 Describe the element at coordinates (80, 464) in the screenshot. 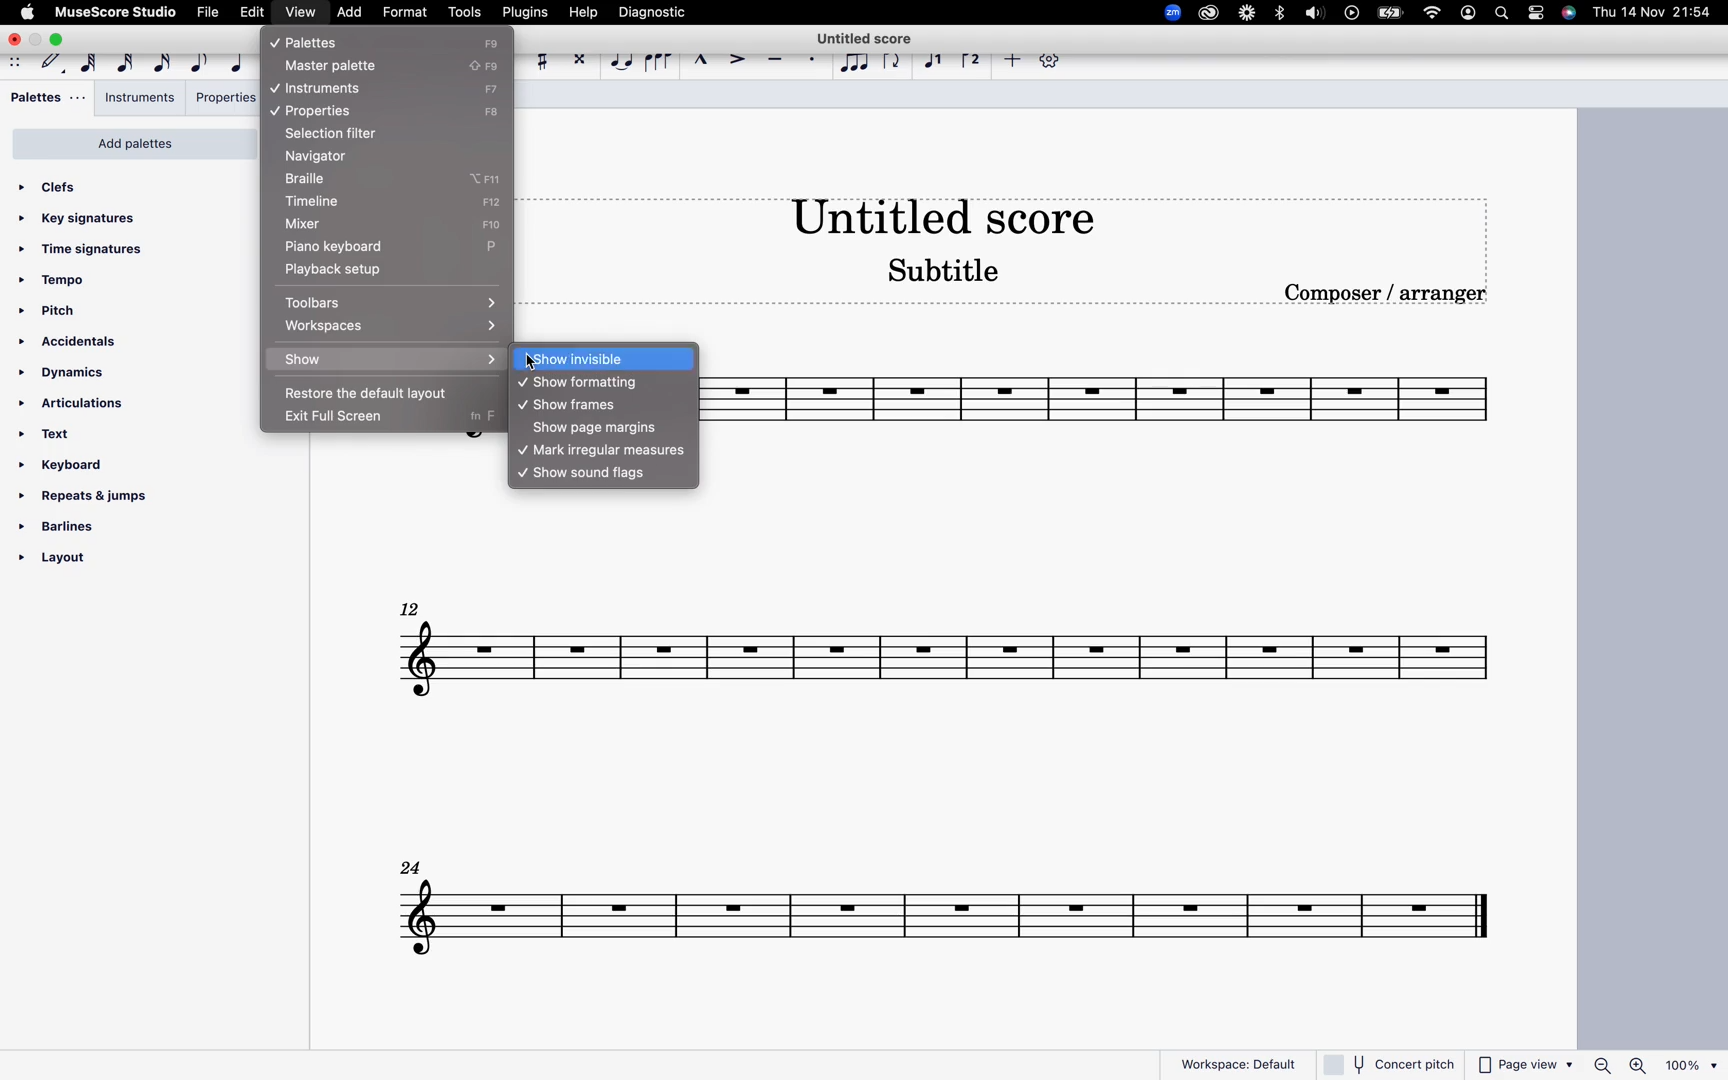

I see `keyboard` at that location.